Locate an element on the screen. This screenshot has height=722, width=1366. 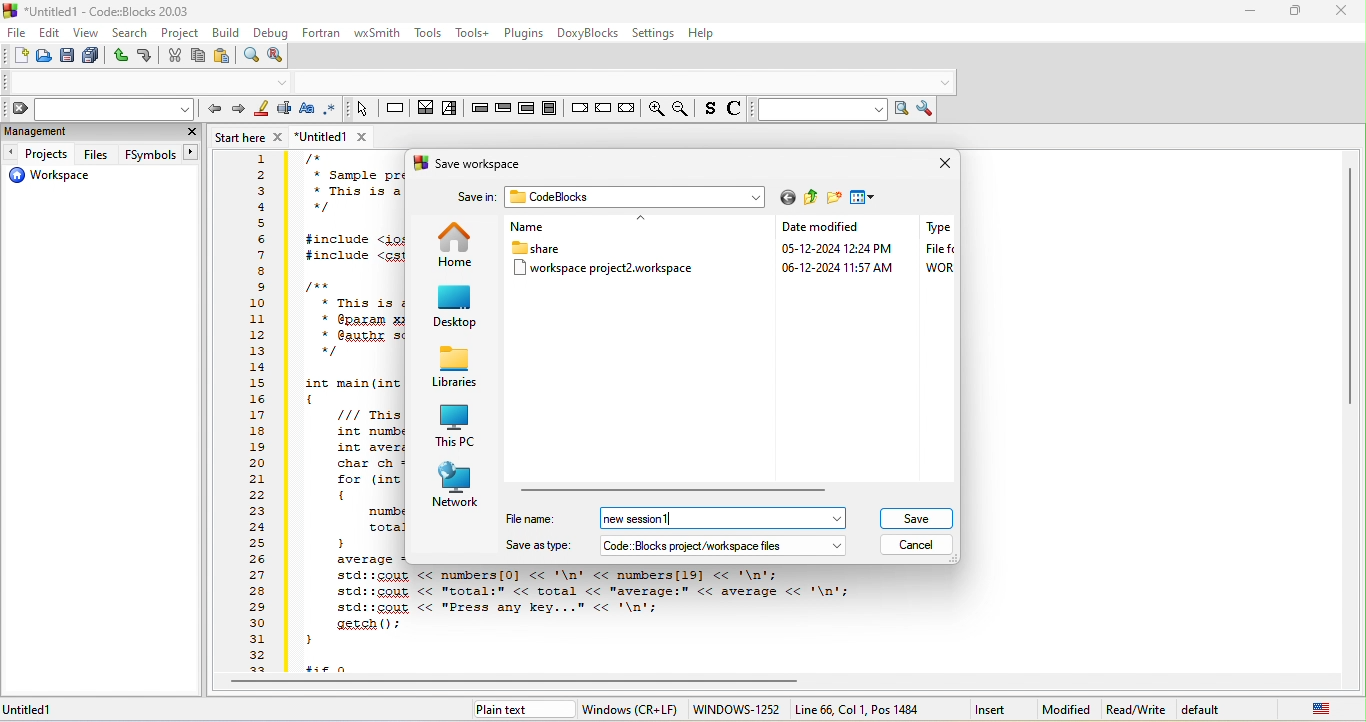
united state is located at coordinates (1323, 711).